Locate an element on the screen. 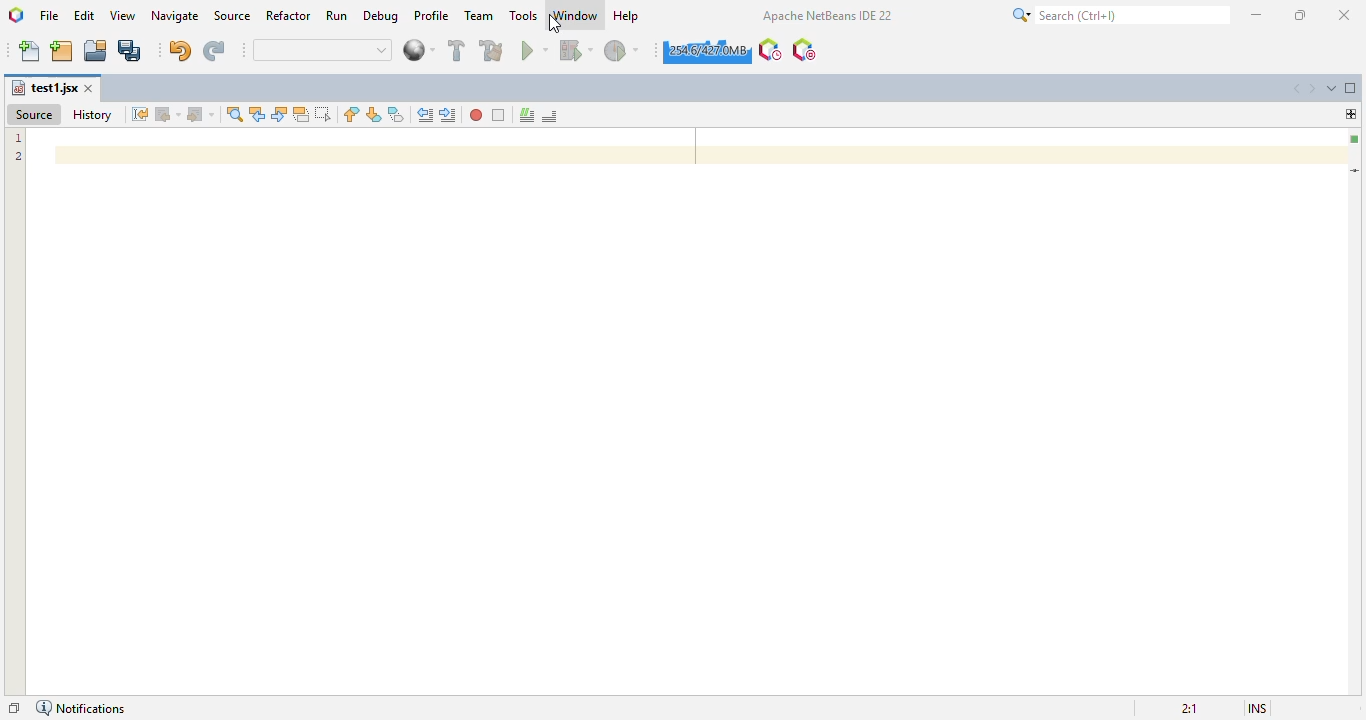 The width and height of the screenshot is (1366, 720). previous bookmark is located at coordinates (352, 114).